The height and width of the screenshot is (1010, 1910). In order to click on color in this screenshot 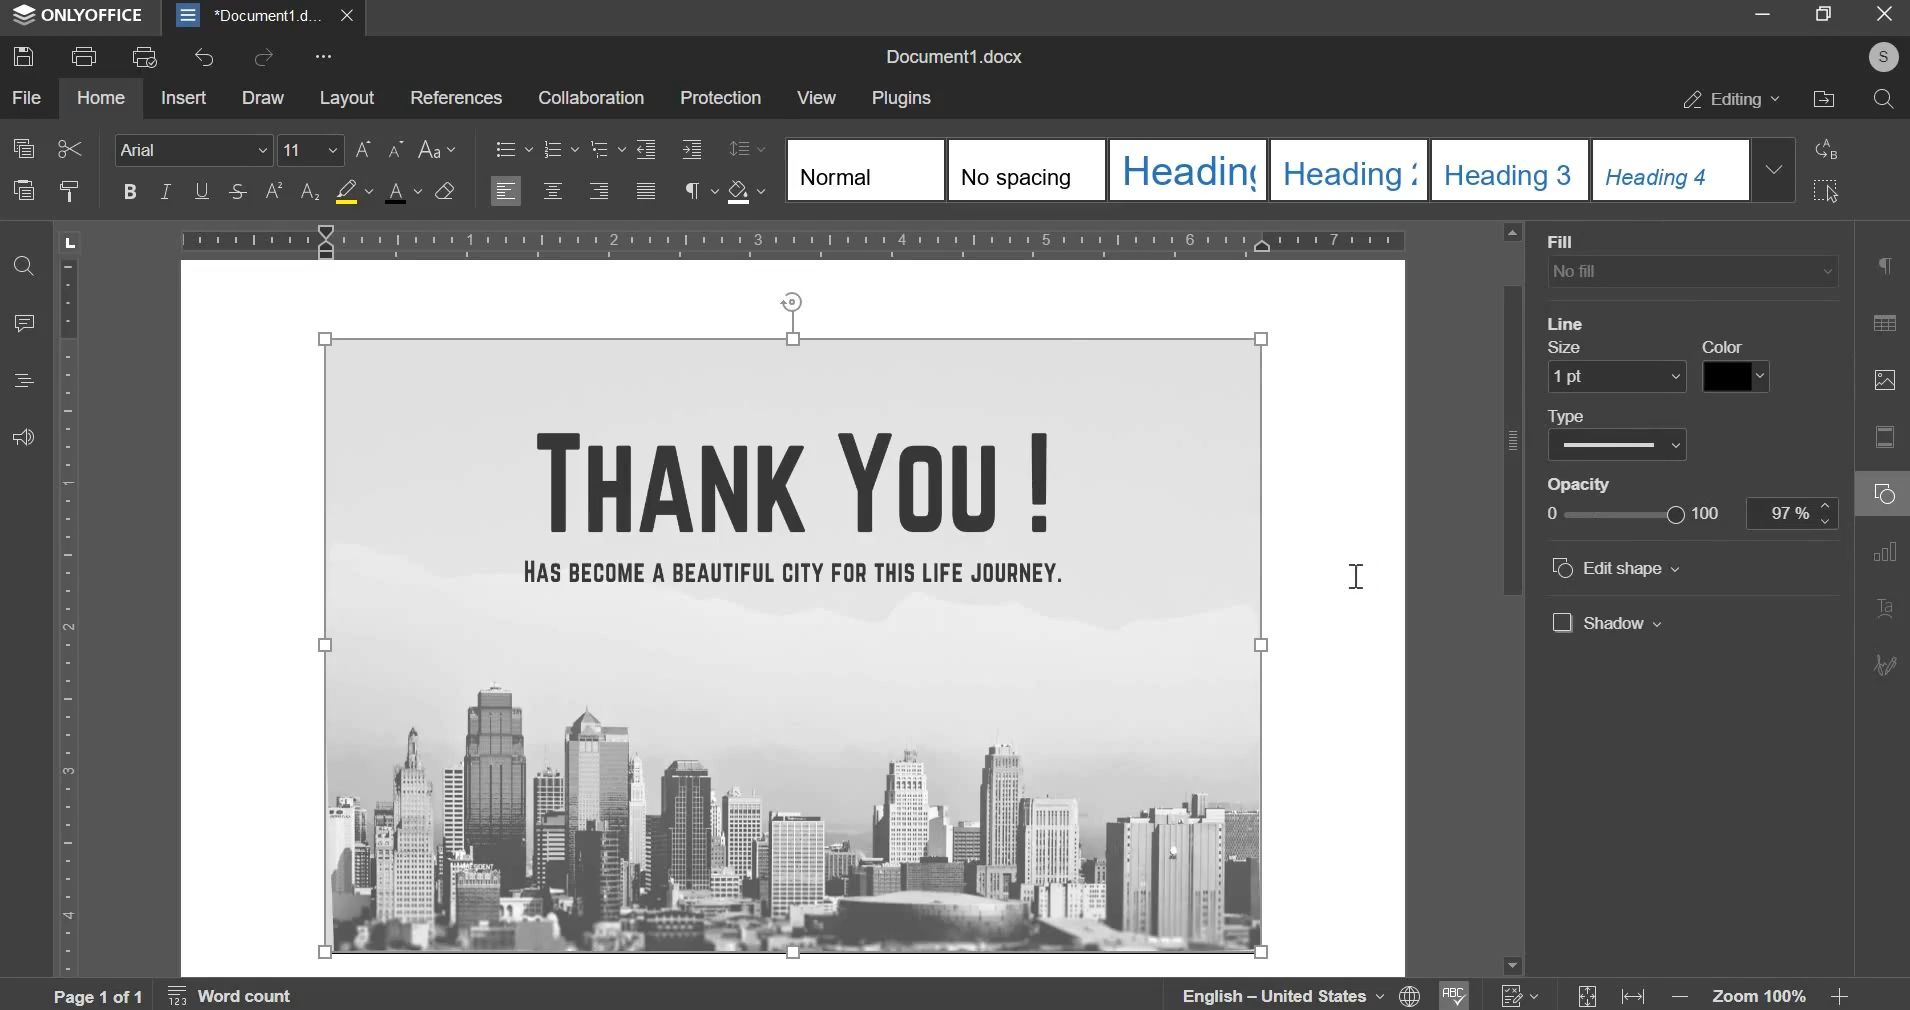, I will do `click(1736, 365)`.